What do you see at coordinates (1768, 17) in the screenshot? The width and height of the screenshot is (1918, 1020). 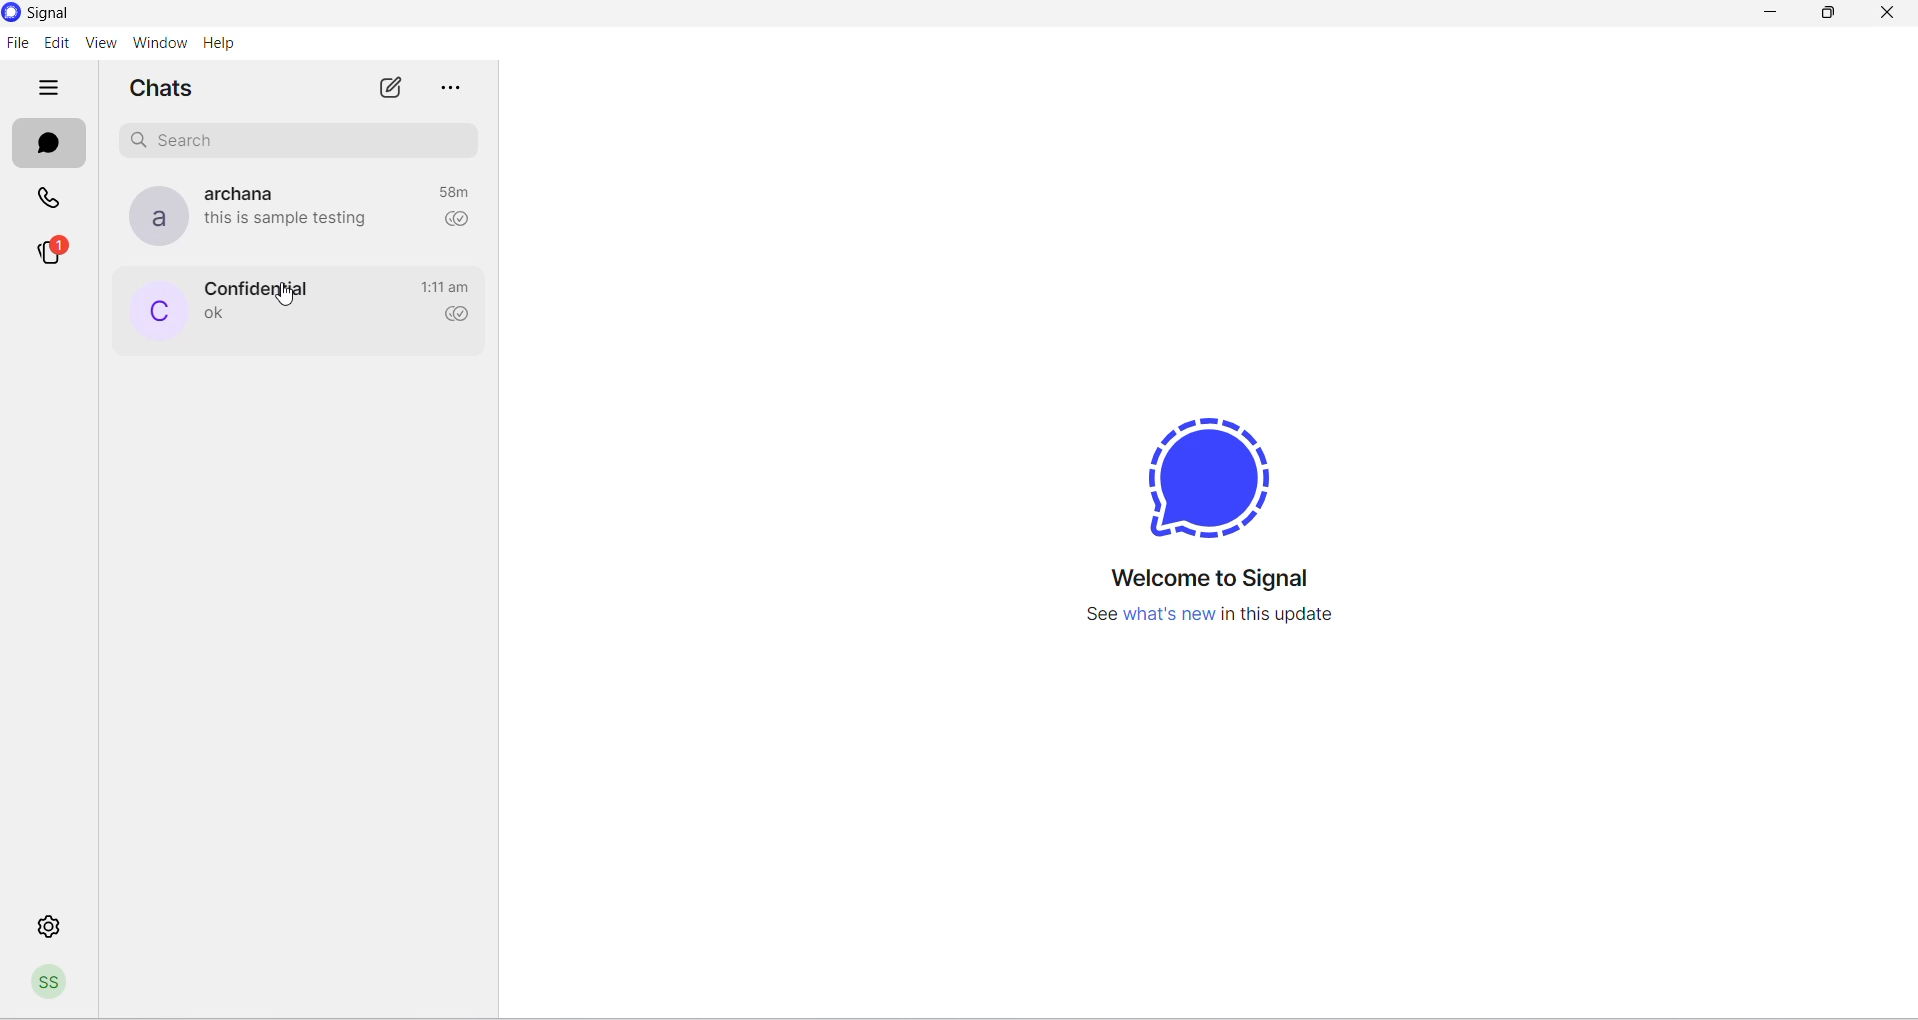 I see `minimize` at bounding box center [1768, 17].